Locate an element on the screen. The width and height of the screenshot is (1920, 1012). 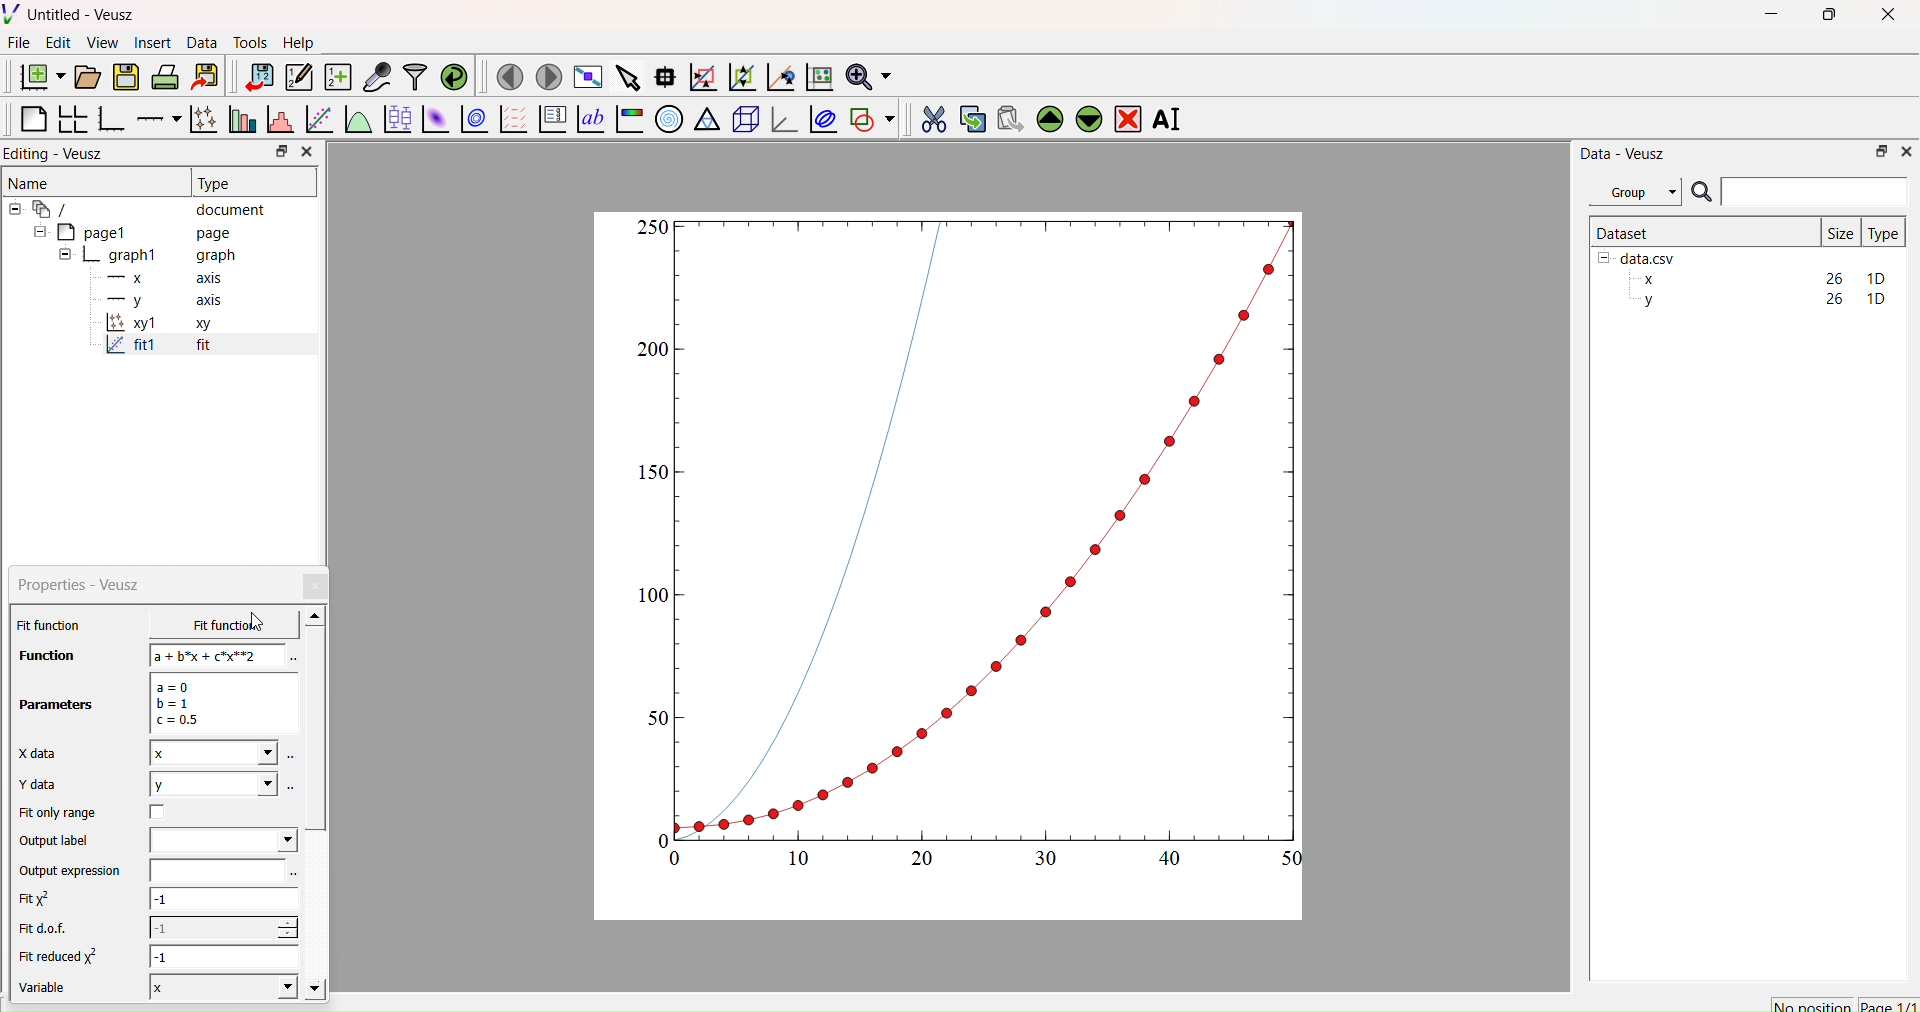
Restore Down is located at coordinates (1825, 17).